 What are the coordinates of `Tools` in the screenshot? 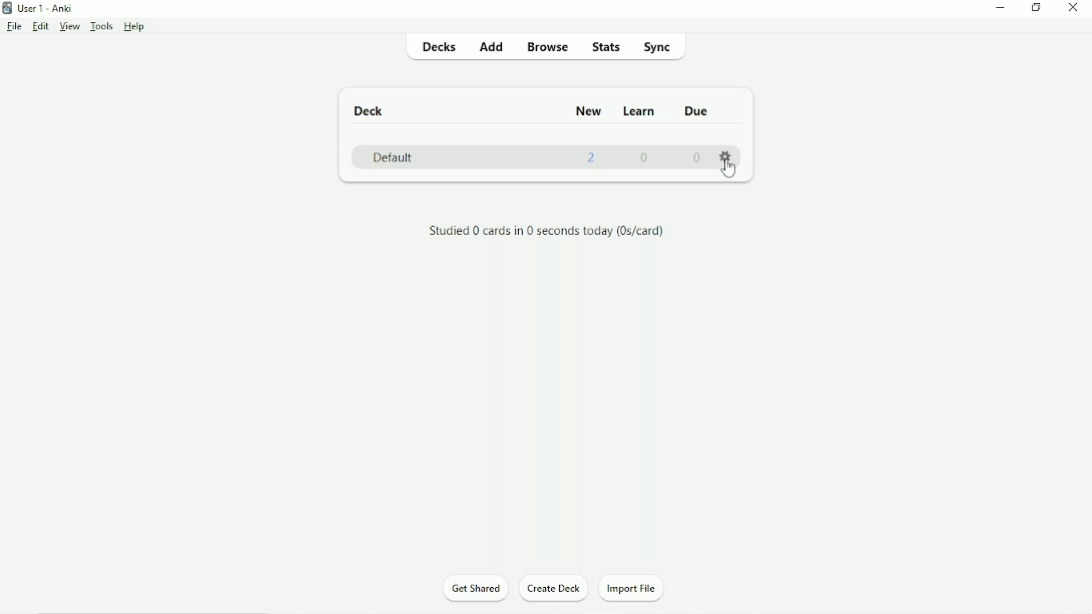 It's located at (101, 26).